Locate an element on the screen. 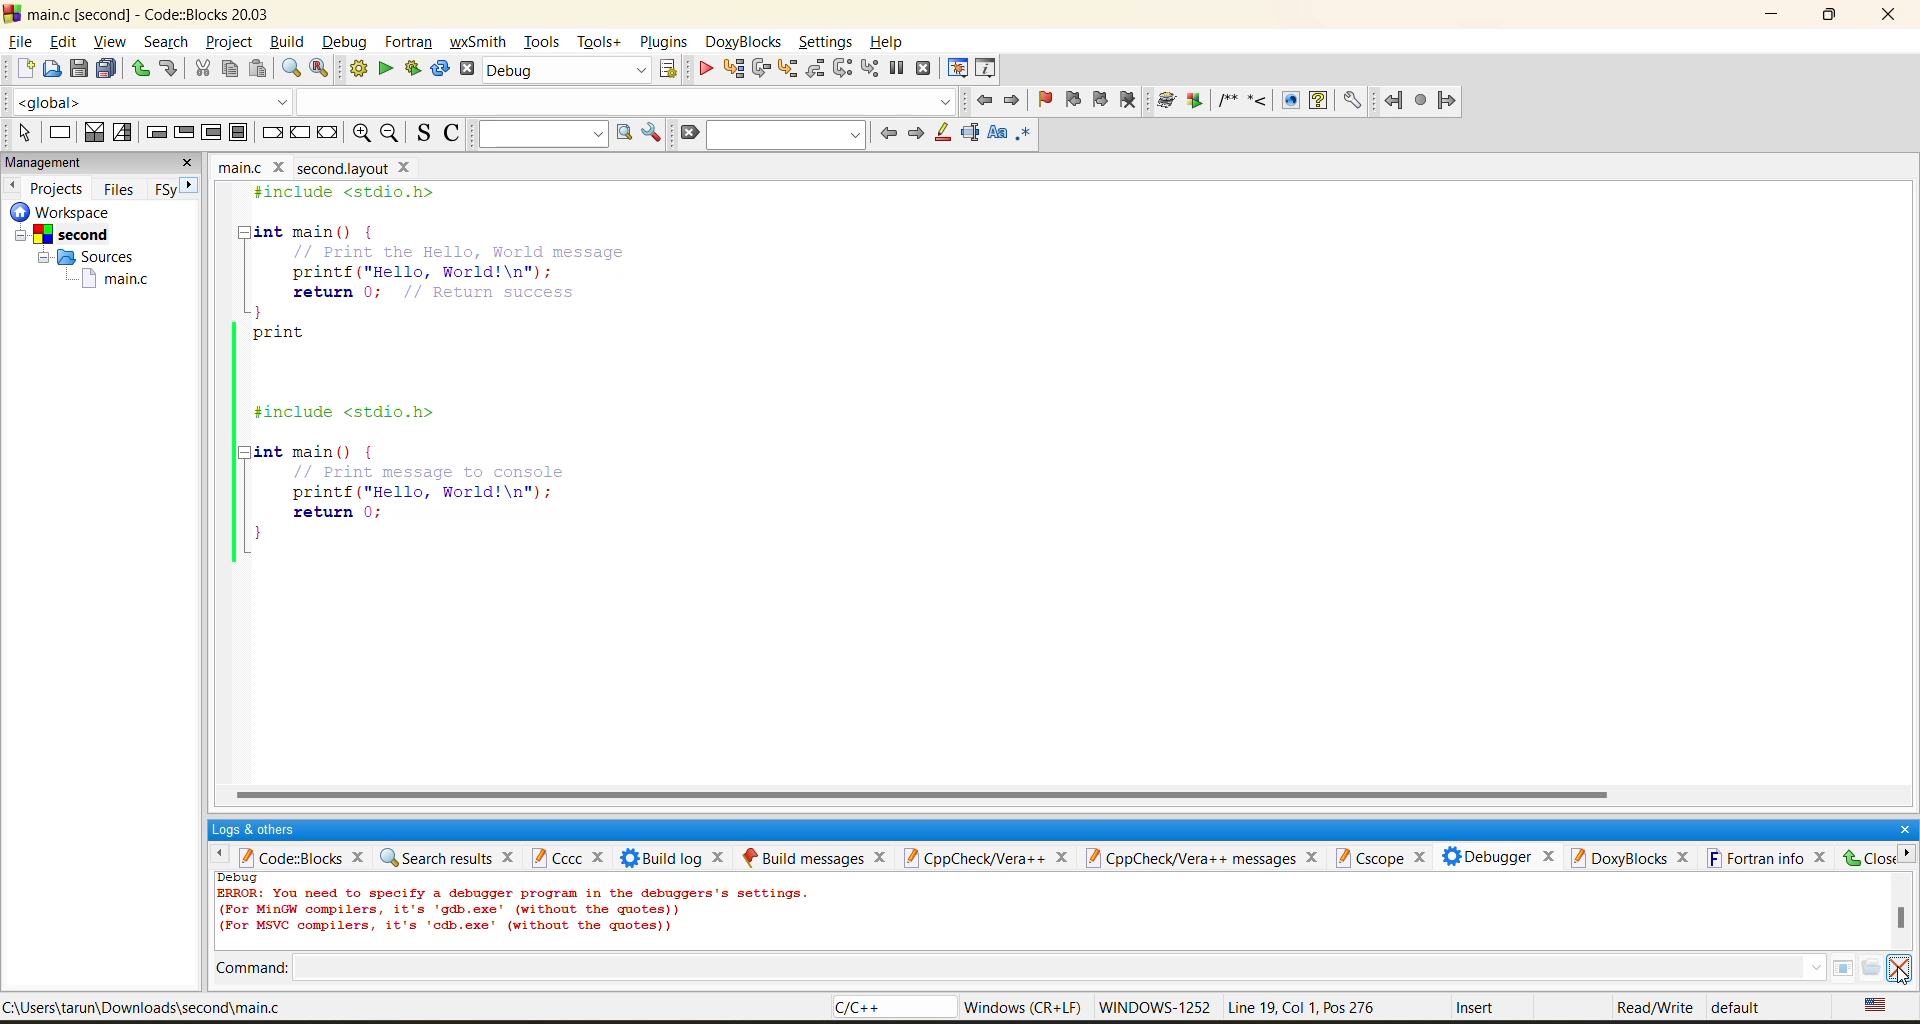  horizontal scroll bar is located at coordinates (919, 795).